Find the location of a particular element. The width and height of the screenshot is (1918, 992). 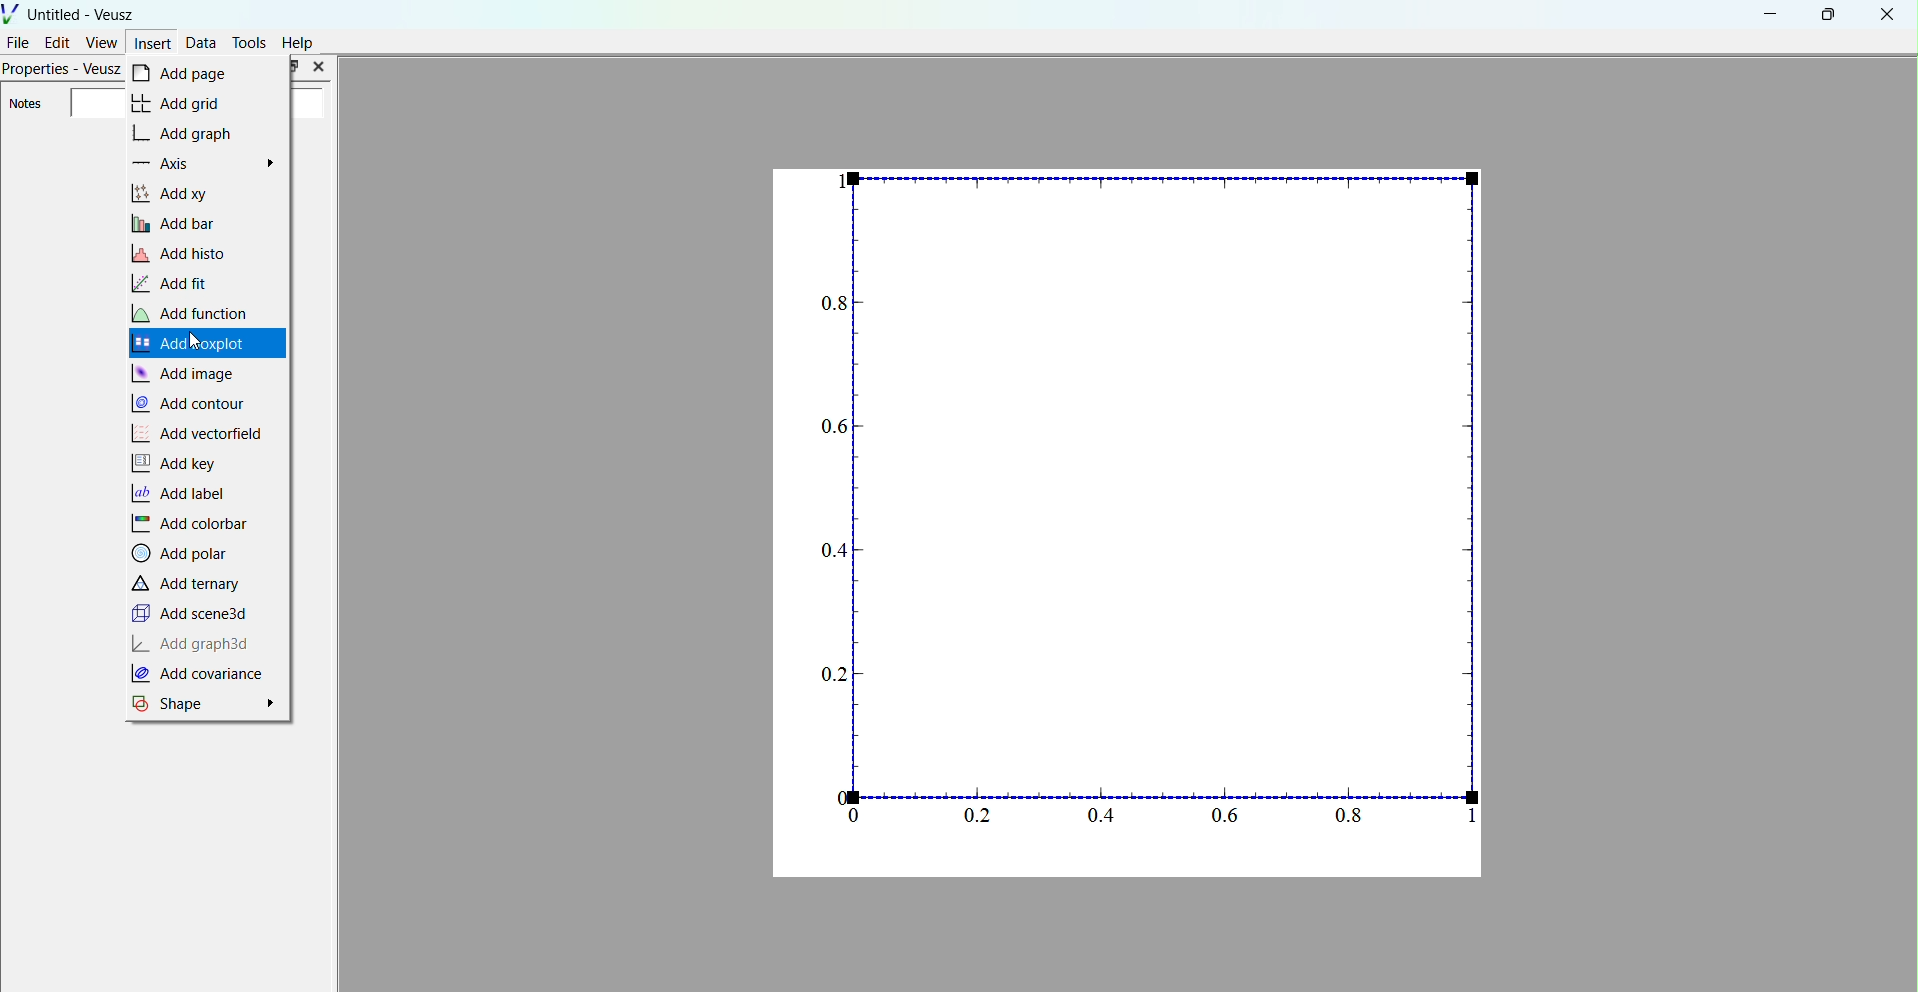

graphs is located at coordinates (1130, 521).